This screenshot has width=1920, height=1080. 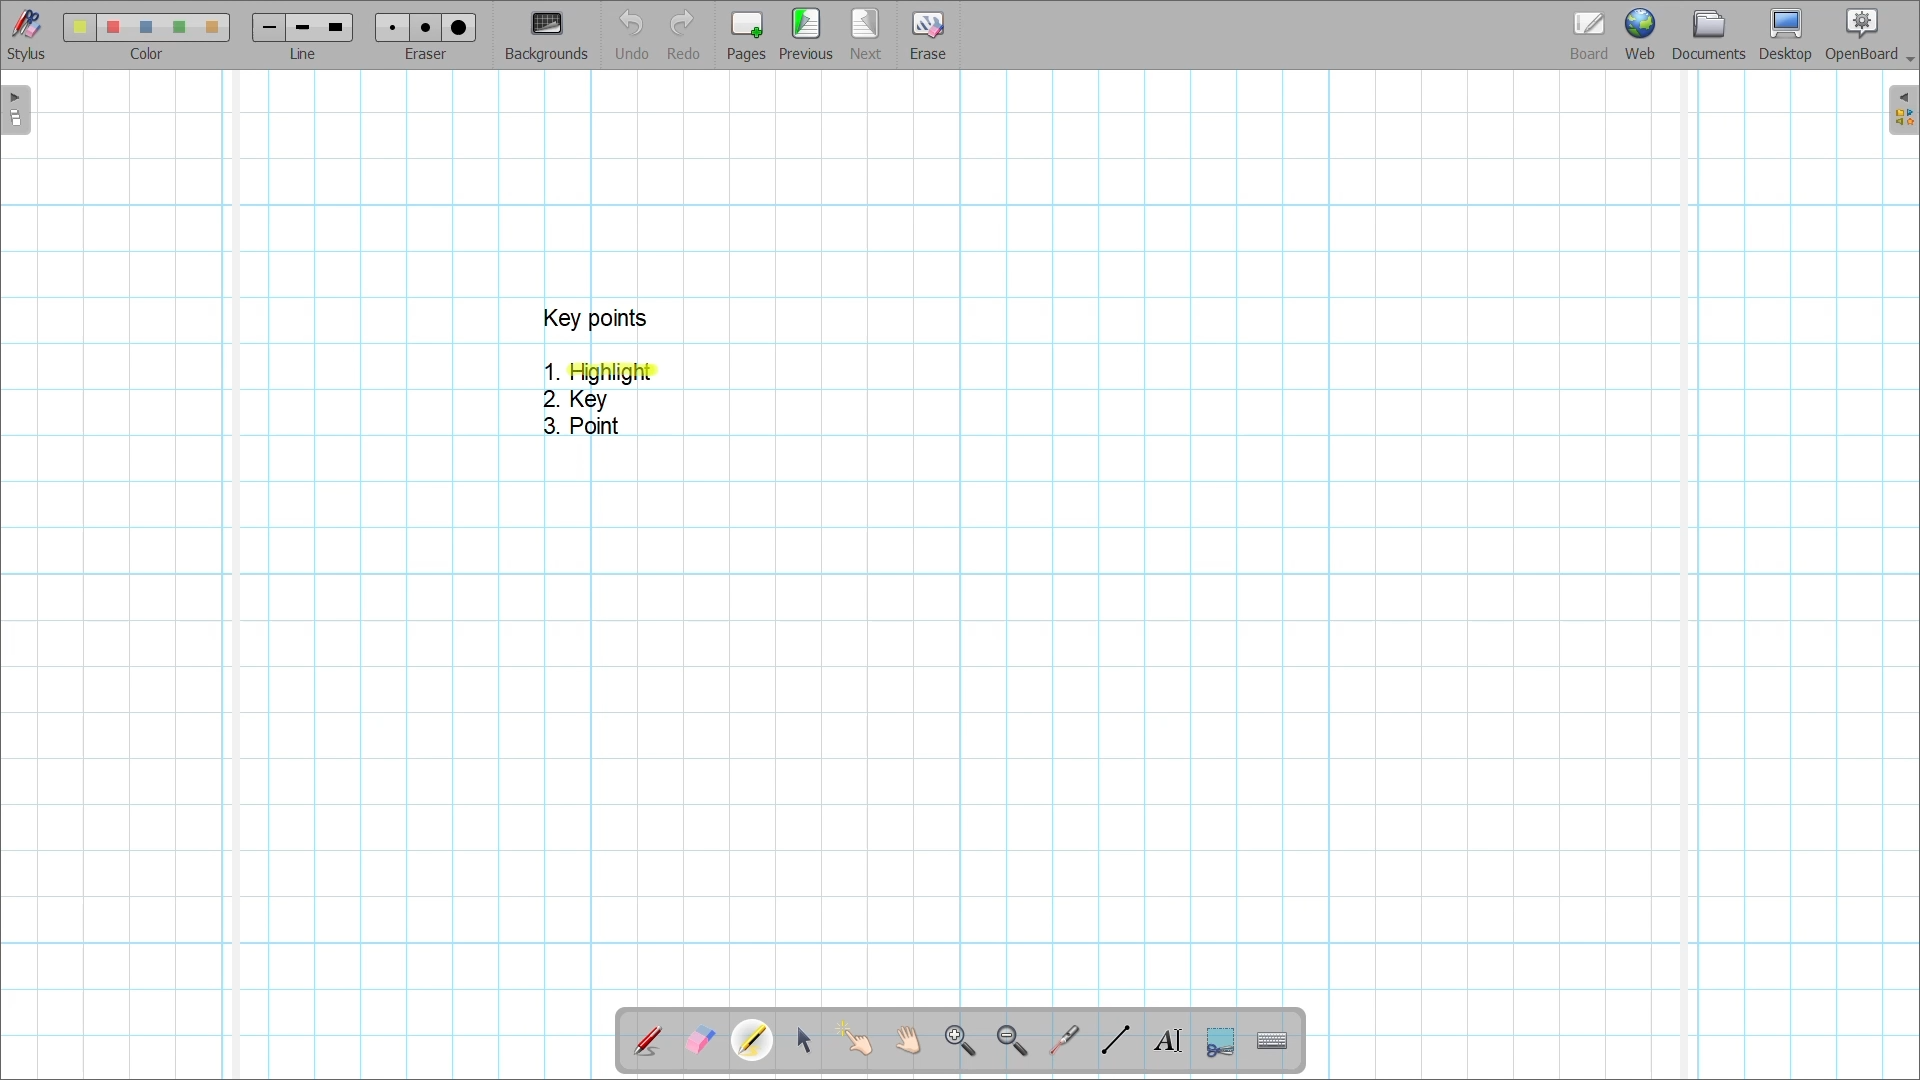 What do you see at coordinates (684, 34) in the screenshot?
I see `Redo` at bounding box center [684, 34].